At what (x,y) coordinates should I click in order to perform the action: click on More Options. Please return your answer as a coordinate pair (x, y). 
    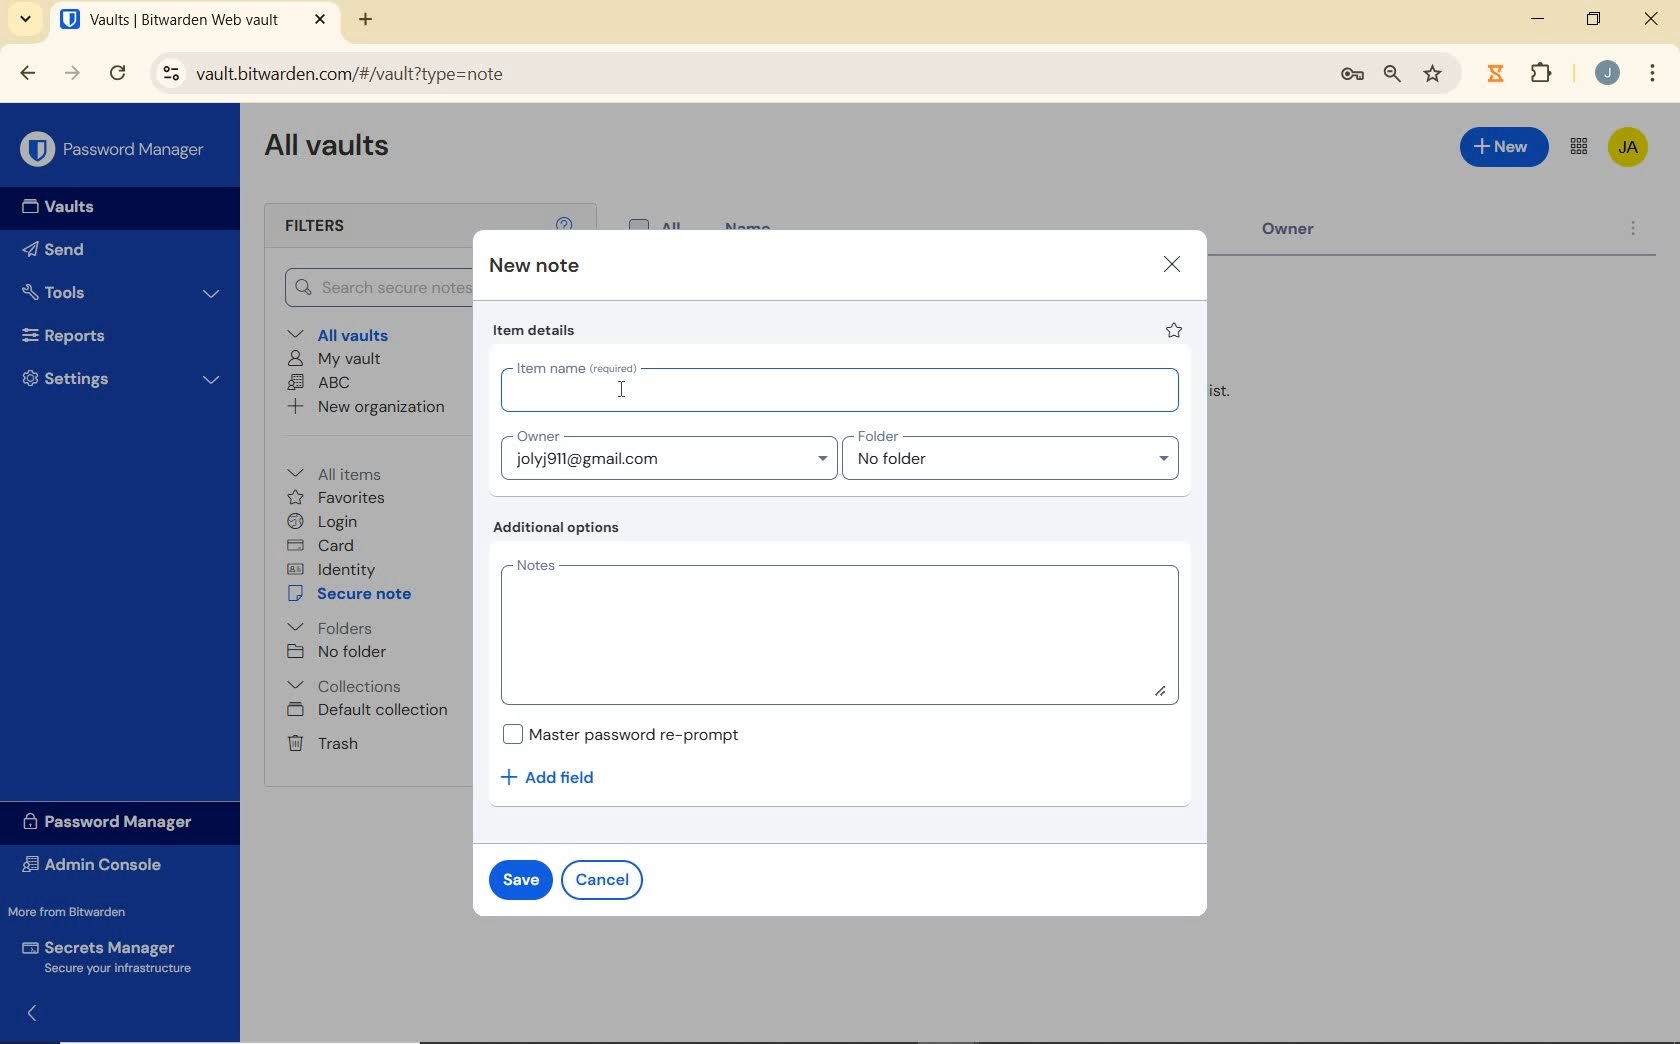
    Looking at the image, I should click on (1652, 75).